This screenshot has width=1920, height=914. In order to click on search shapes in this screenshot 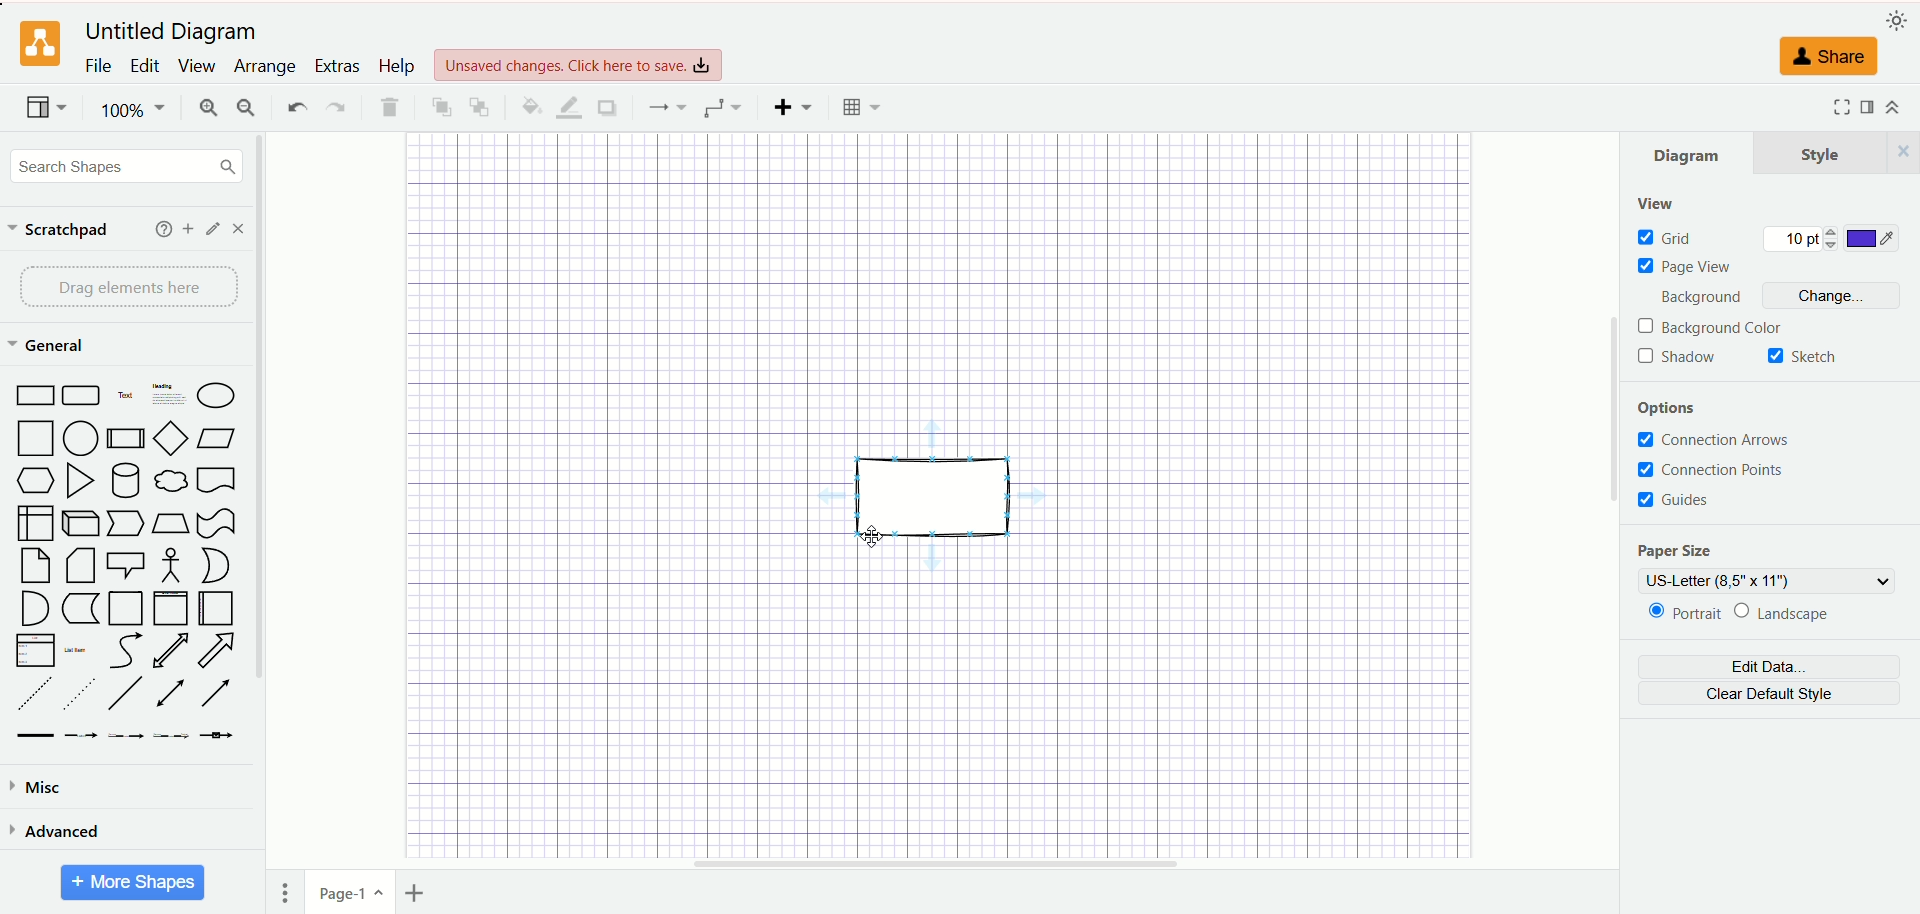, I will do `click(124, 167)`.